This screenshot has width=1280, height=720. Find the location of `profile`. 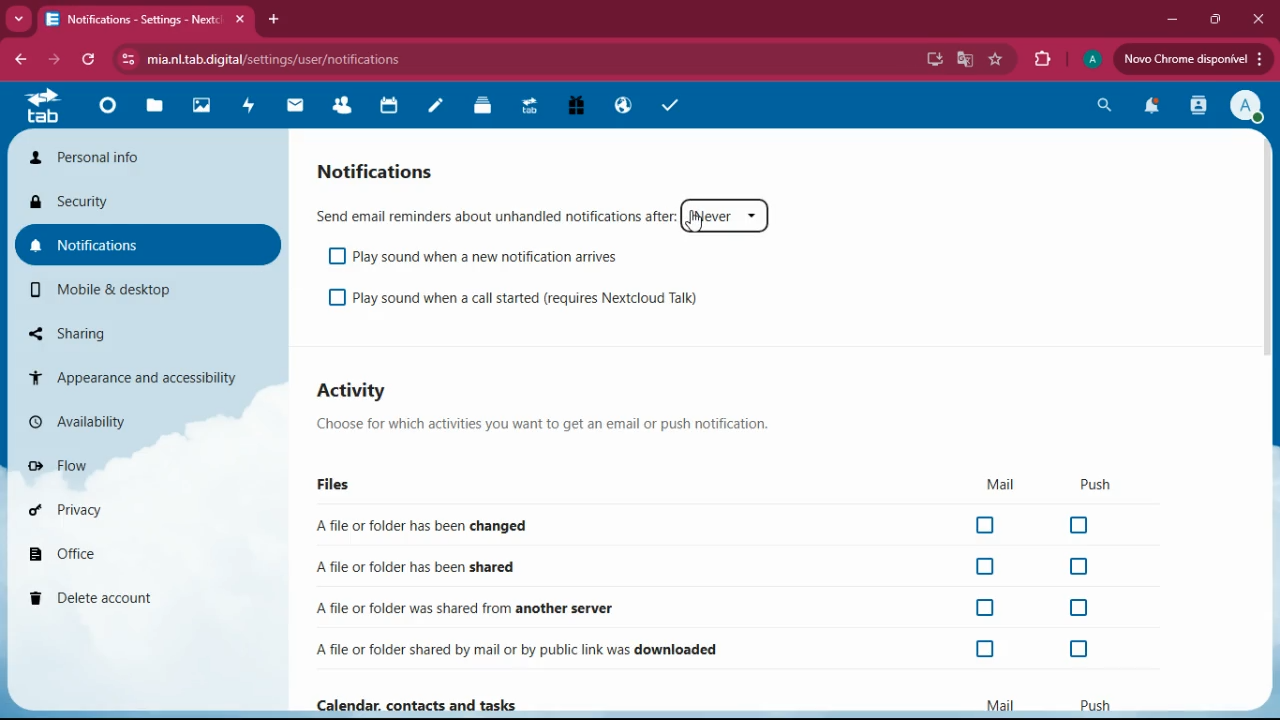

profile is located at coordinates (1092, 62).